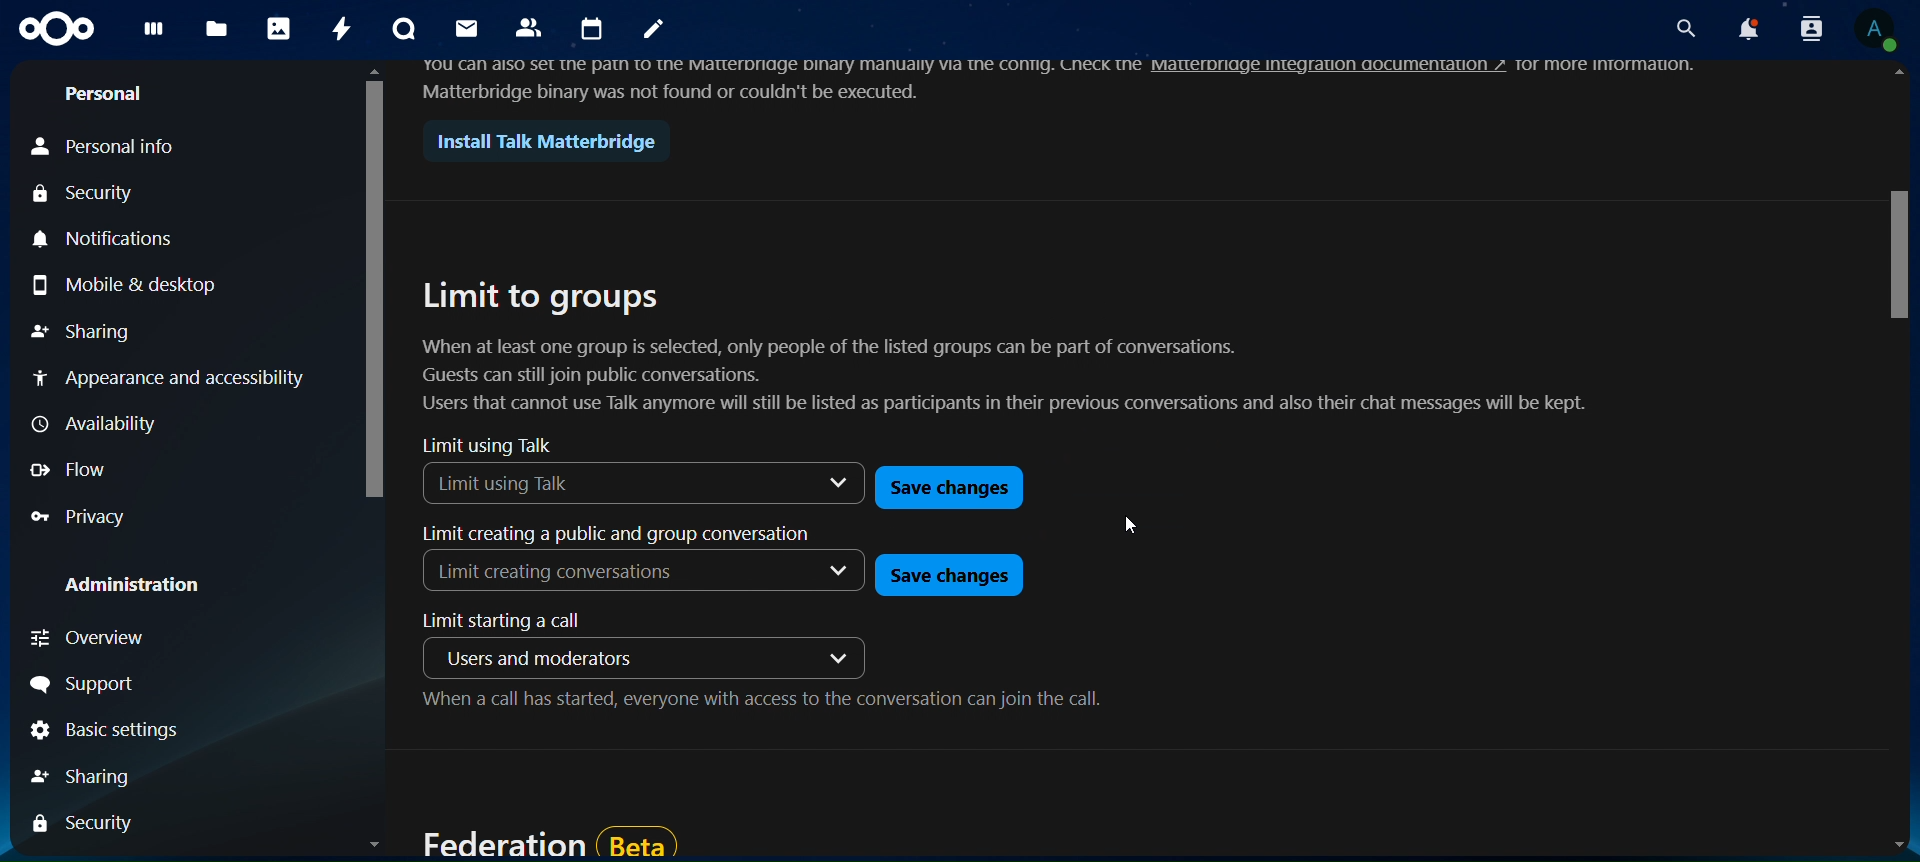 The height and width of the screenshot is (862, 1920). Describe the element at coordinates (611, 535) in the screenshot. I see `limit creating a public and group conversation` at that location.